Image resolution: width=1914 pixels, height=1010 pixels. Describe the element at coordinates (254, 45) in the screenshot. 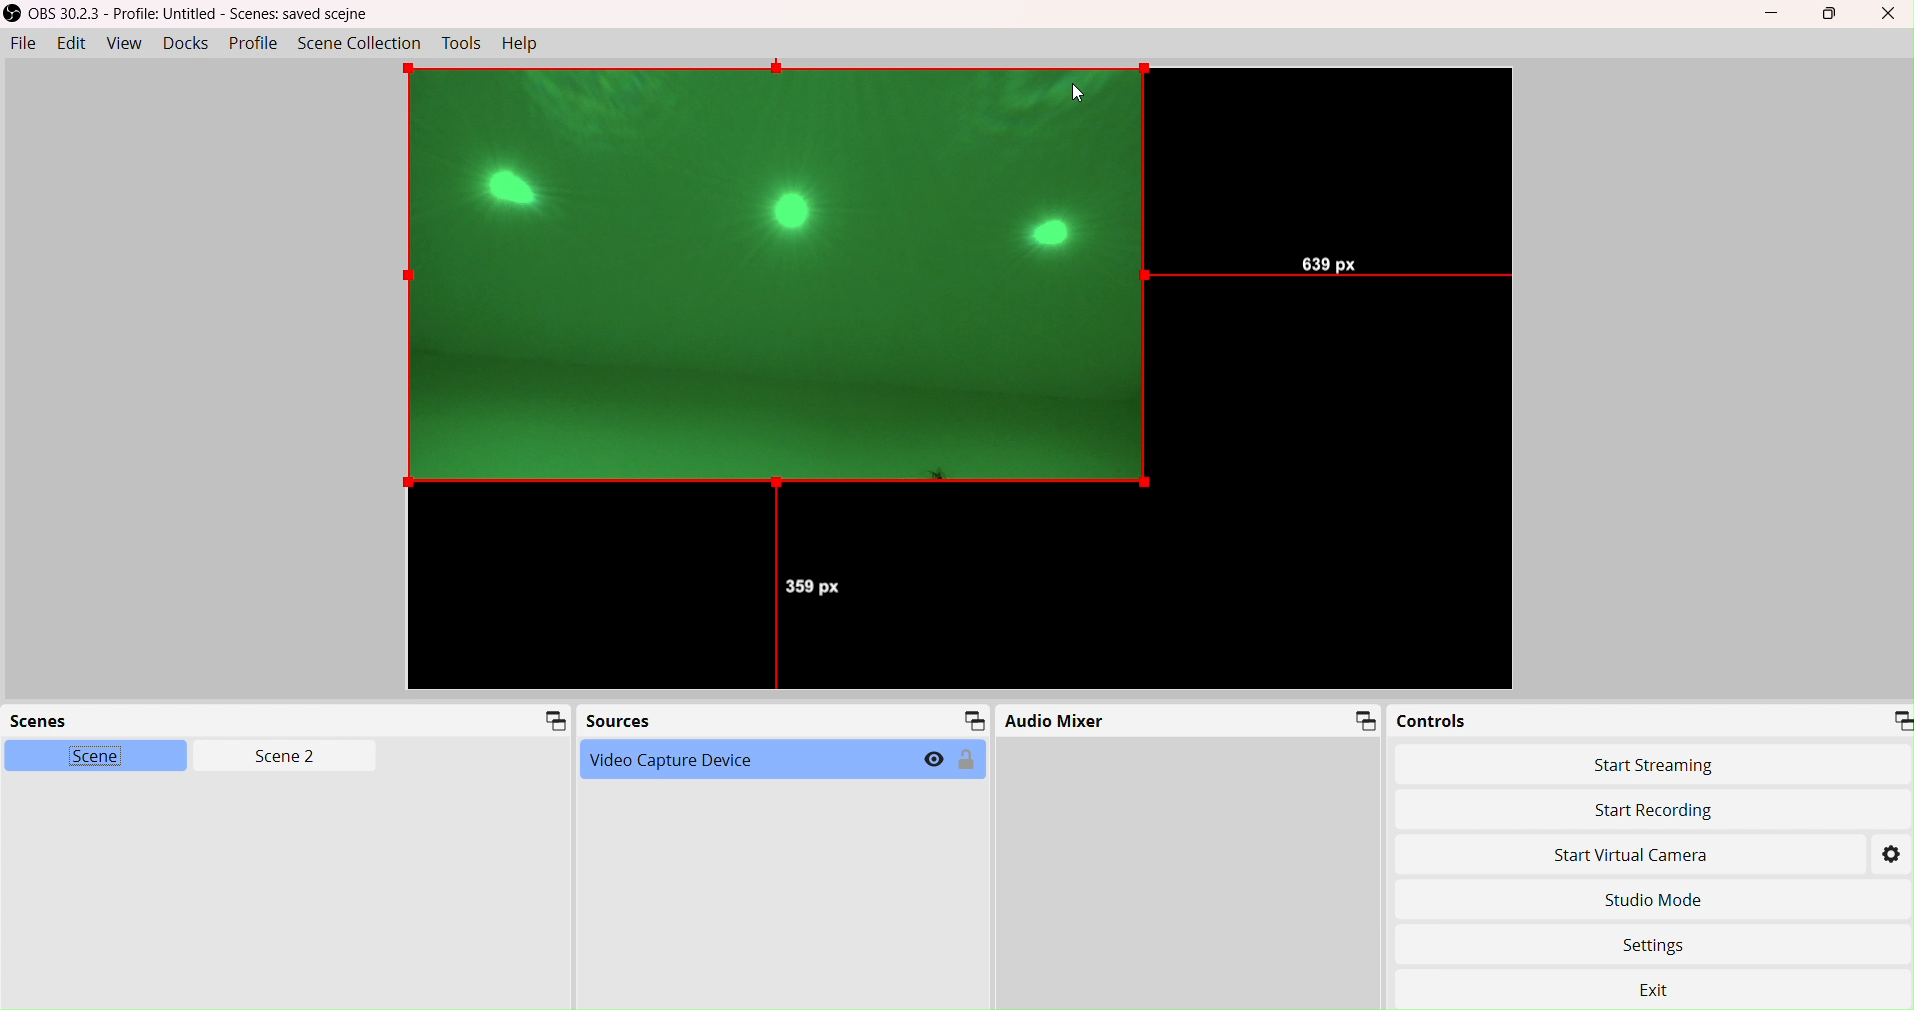

I see `Profile` at that location.